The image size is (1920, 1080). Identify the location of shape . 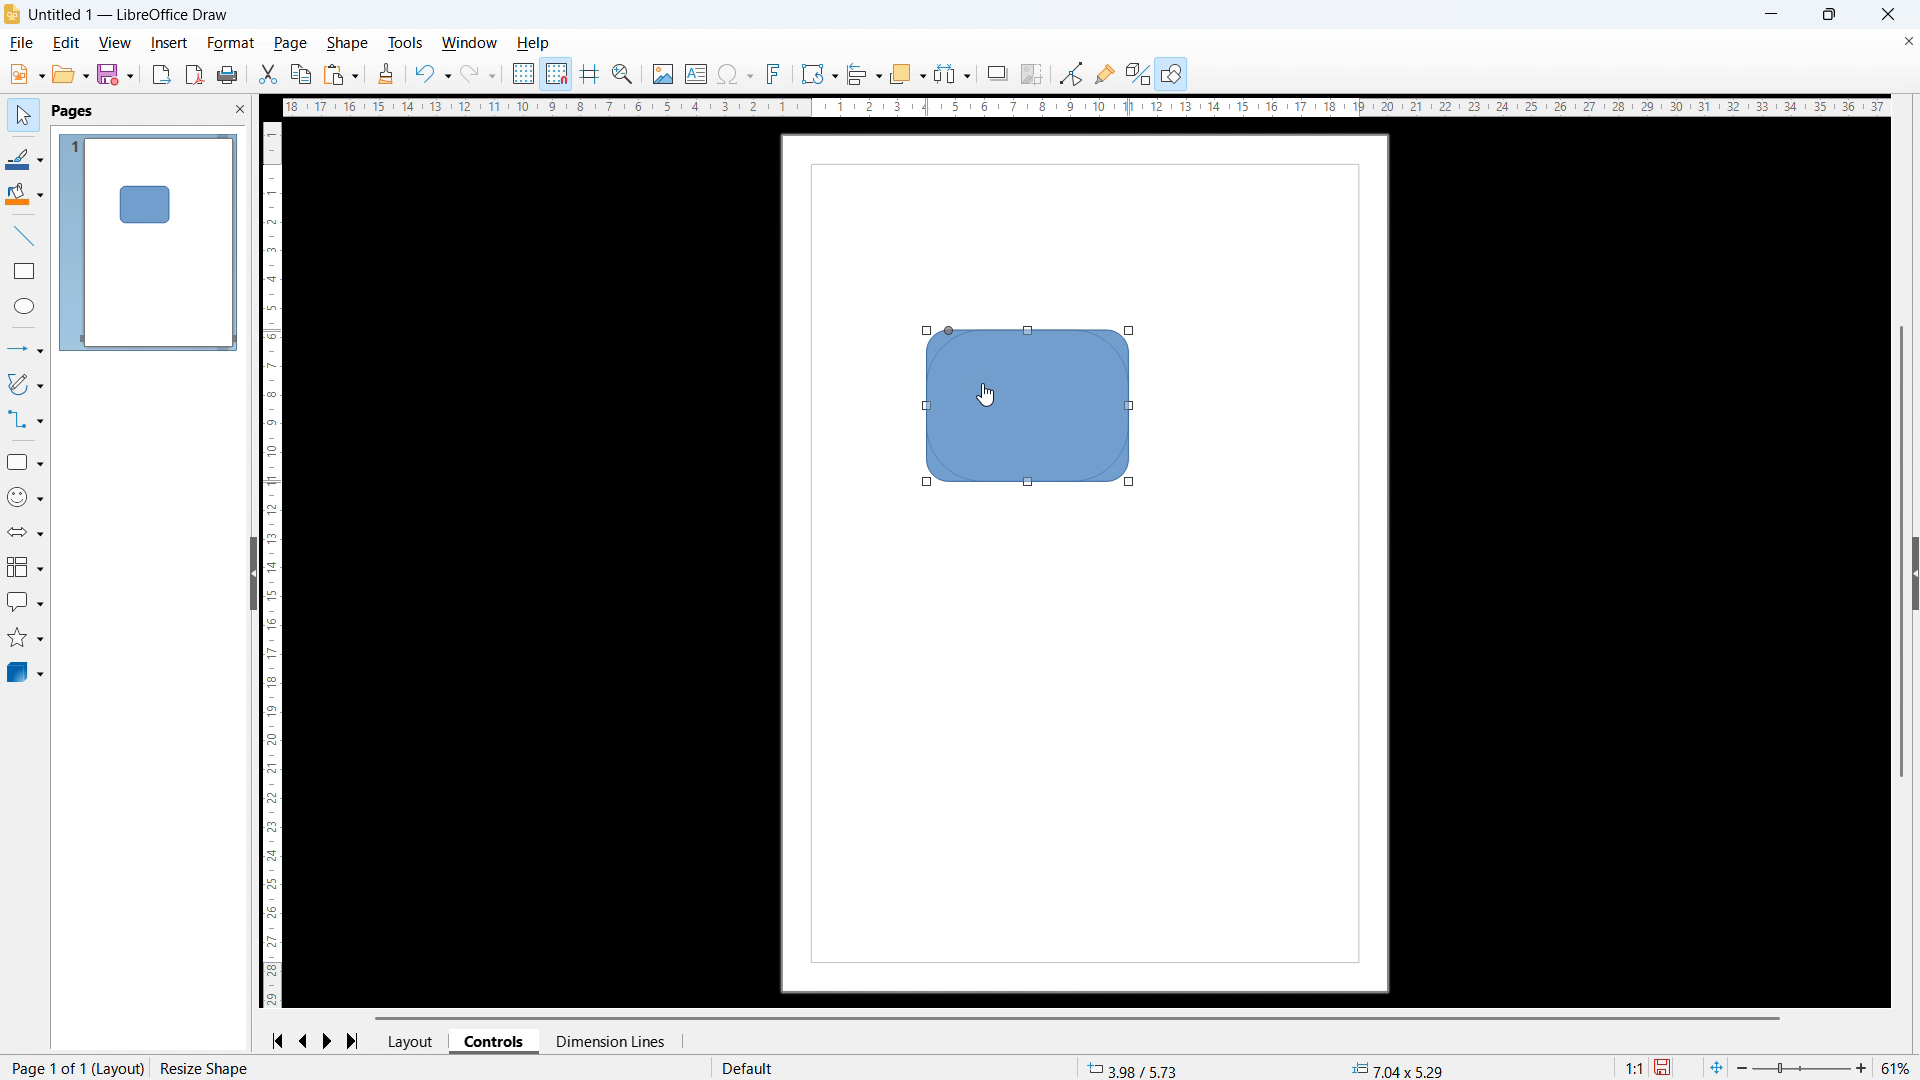
(347, 43).